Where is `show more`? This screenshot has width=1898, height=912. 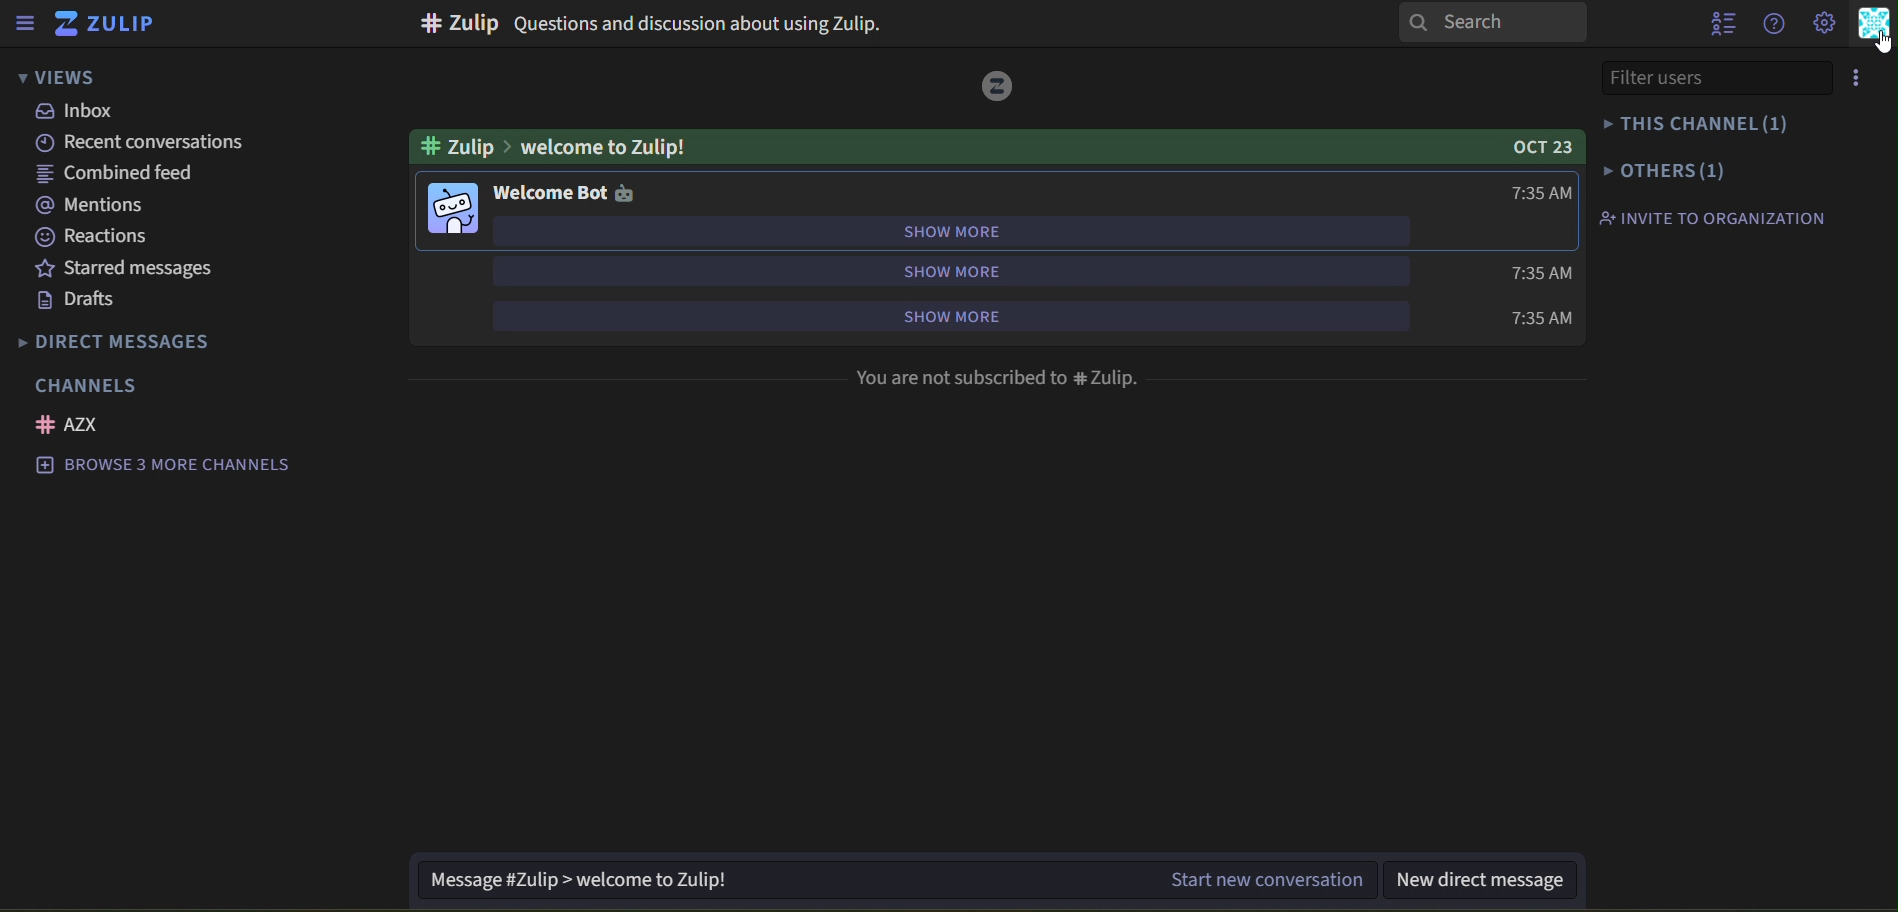 show more is located at coordinates (989, 314).